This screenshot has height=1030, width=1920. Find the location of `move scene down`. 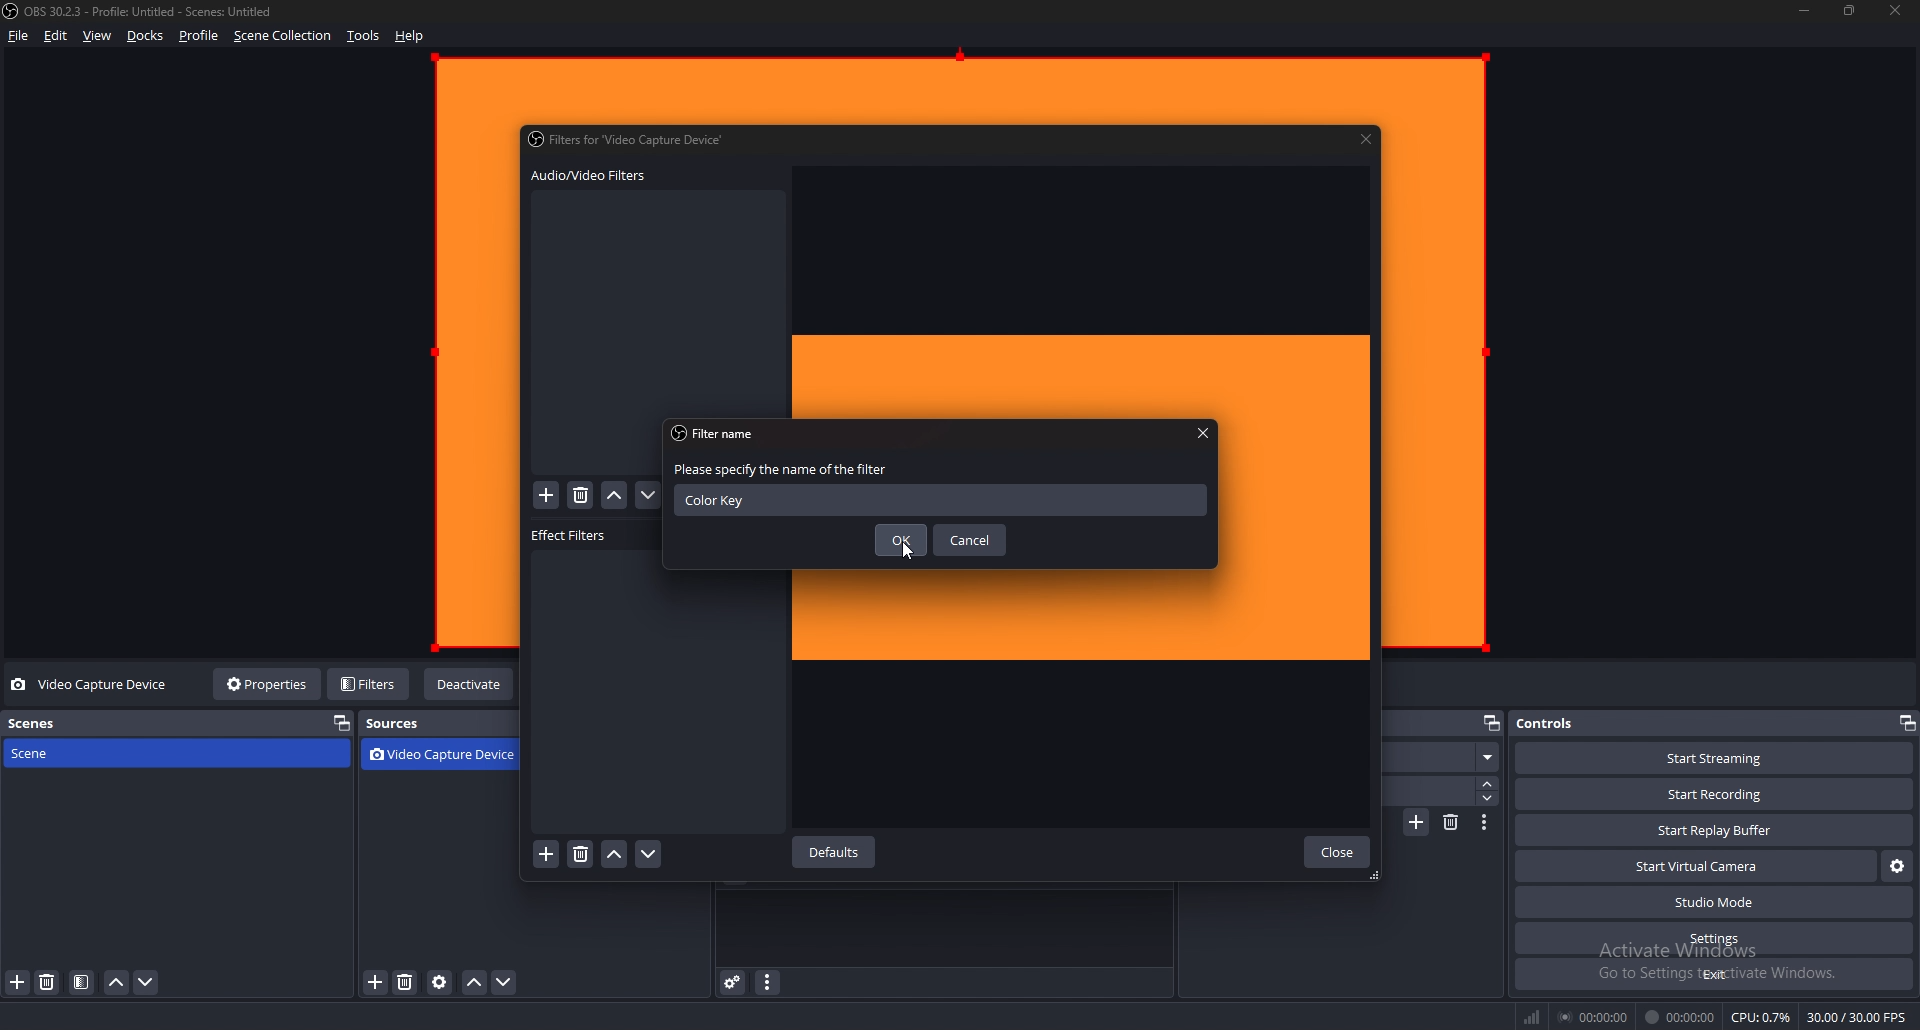

move scene down is located at coordinates (145, 983).